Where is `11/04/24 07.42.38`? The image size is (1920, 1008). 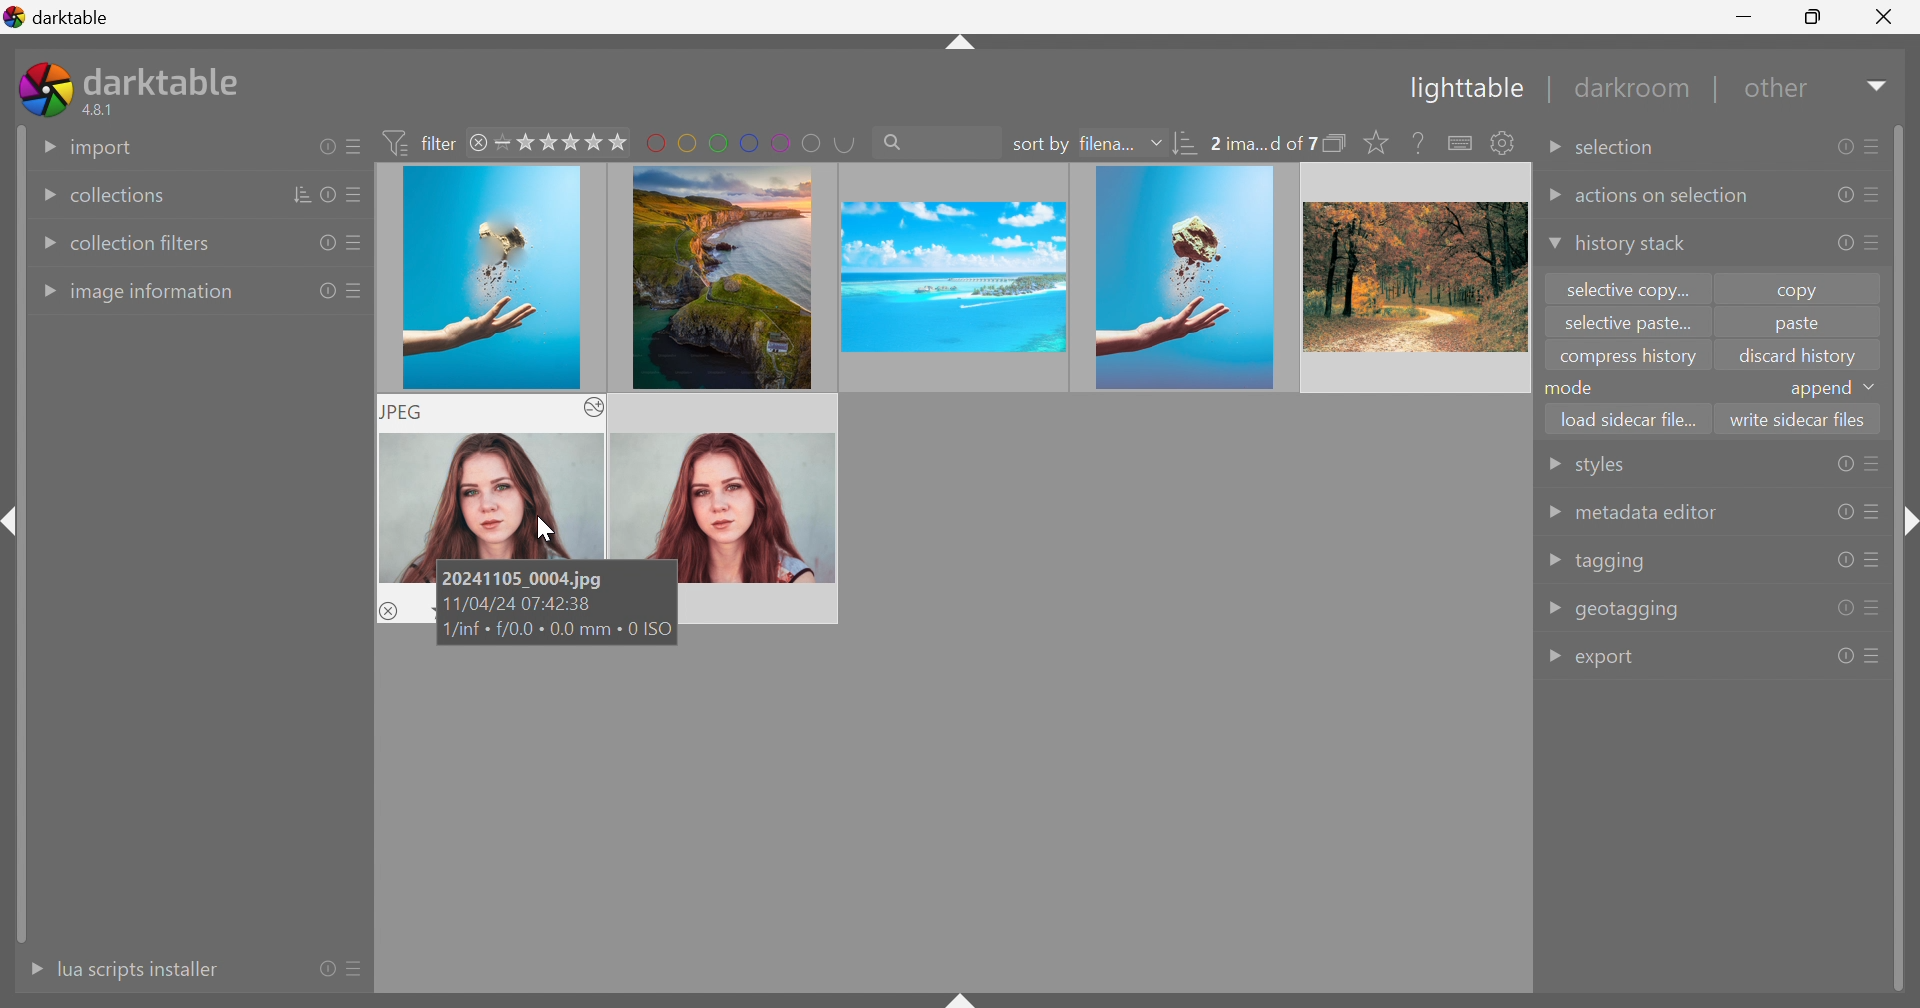
11/04/24 07.42.38 is located at coordinates (519, 606).